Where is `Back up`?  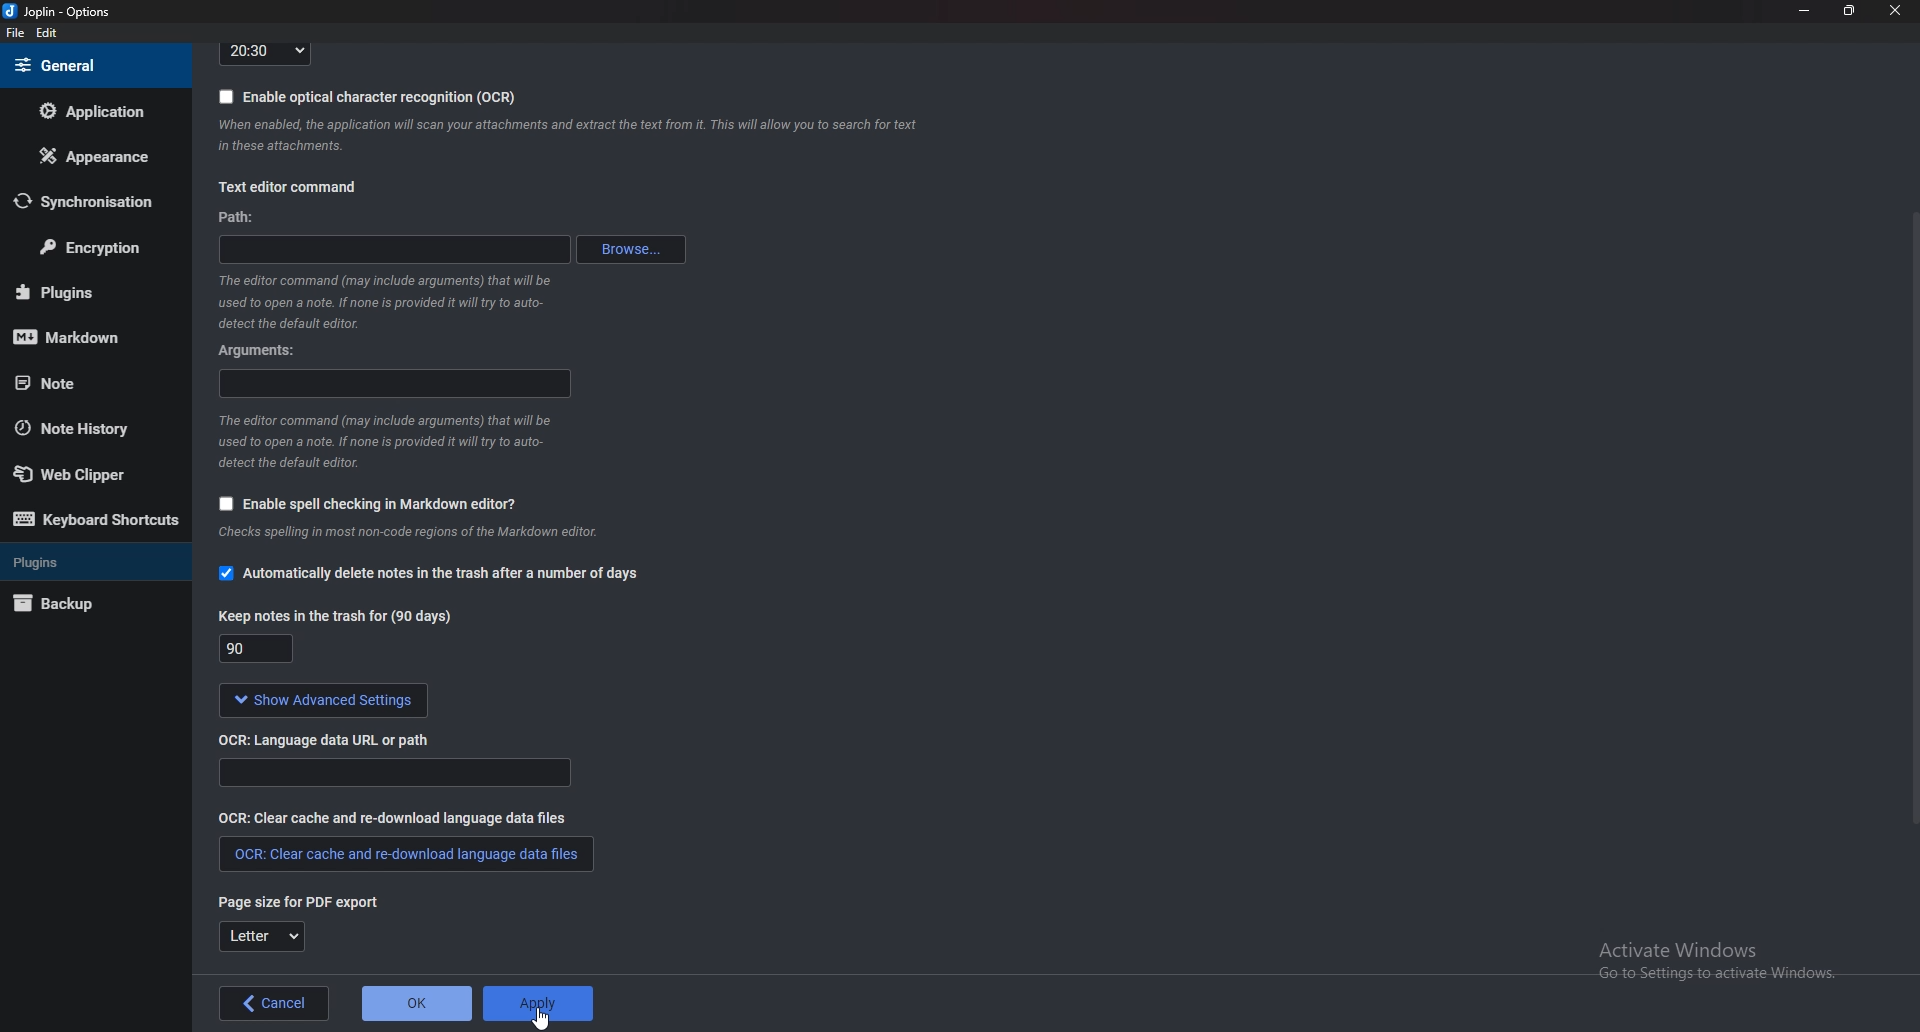 Back up is located at coordinates (84, 606).